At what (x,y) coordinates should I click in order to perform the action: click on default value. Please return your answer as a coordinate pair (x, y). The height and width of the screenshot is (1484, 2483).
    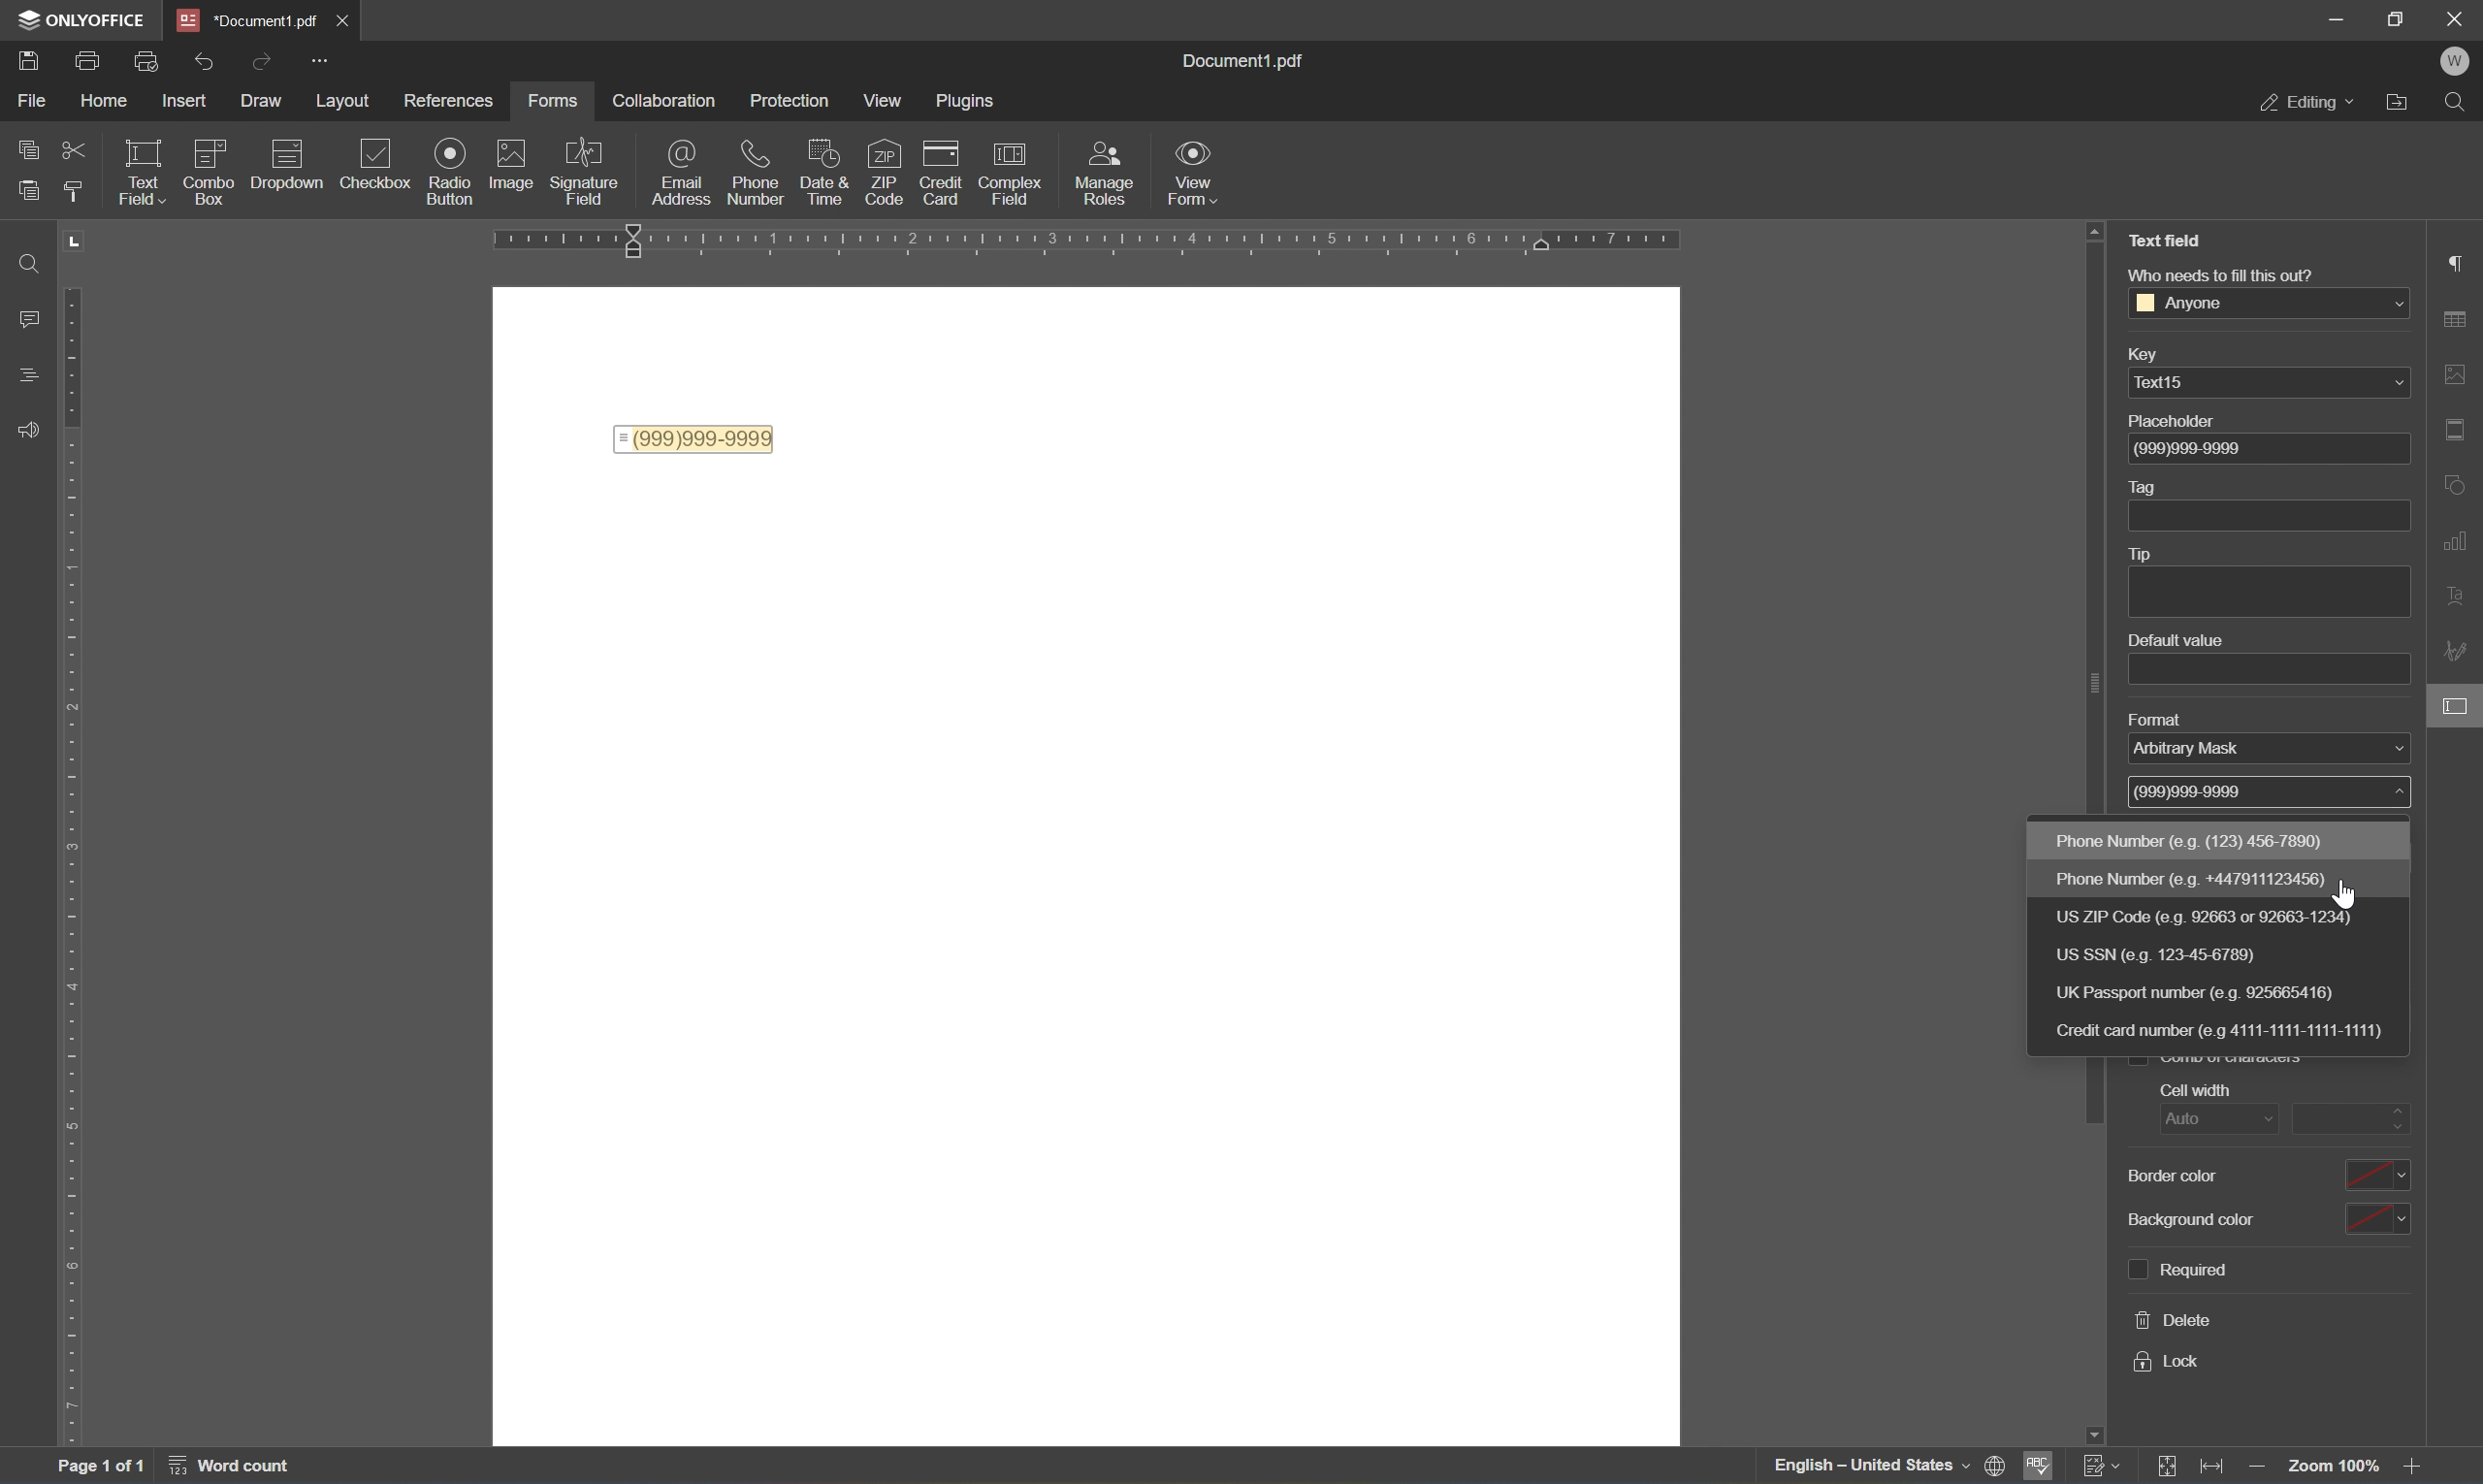
    Looking at the image, I should click on (2181, 640).